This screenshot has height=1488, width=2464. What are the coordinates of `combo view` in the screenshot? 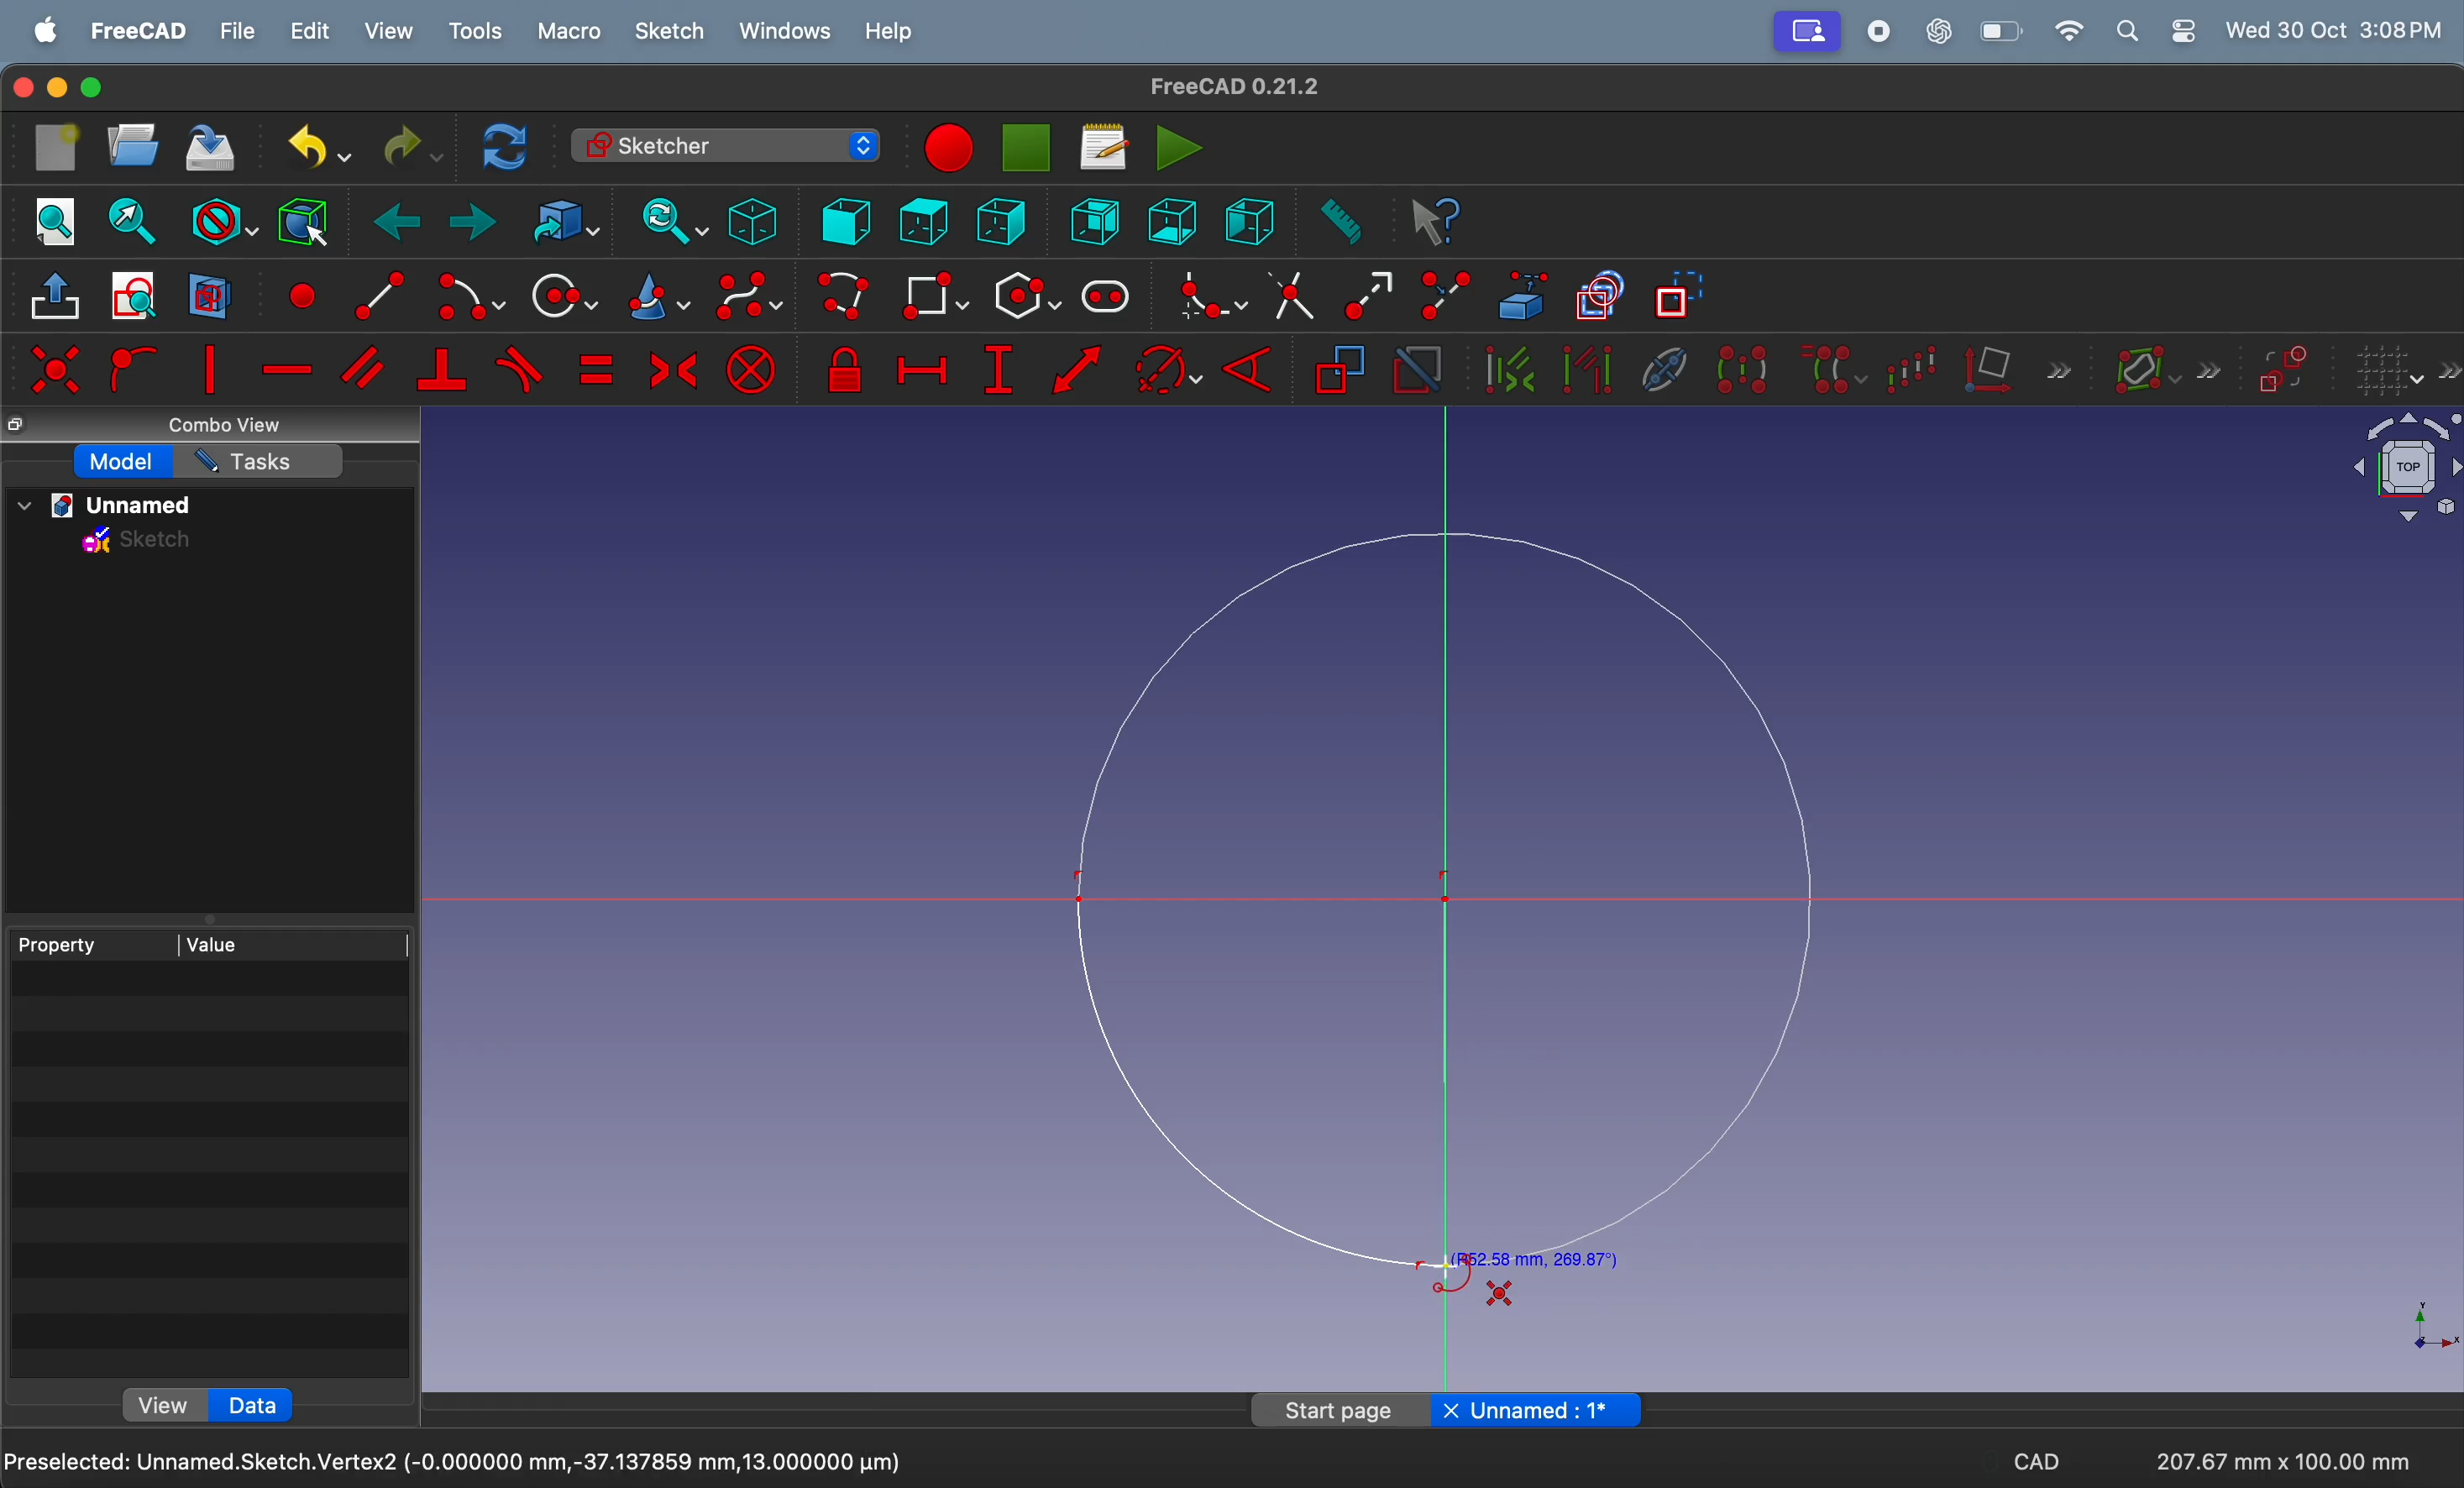 It's located at (232, 426).